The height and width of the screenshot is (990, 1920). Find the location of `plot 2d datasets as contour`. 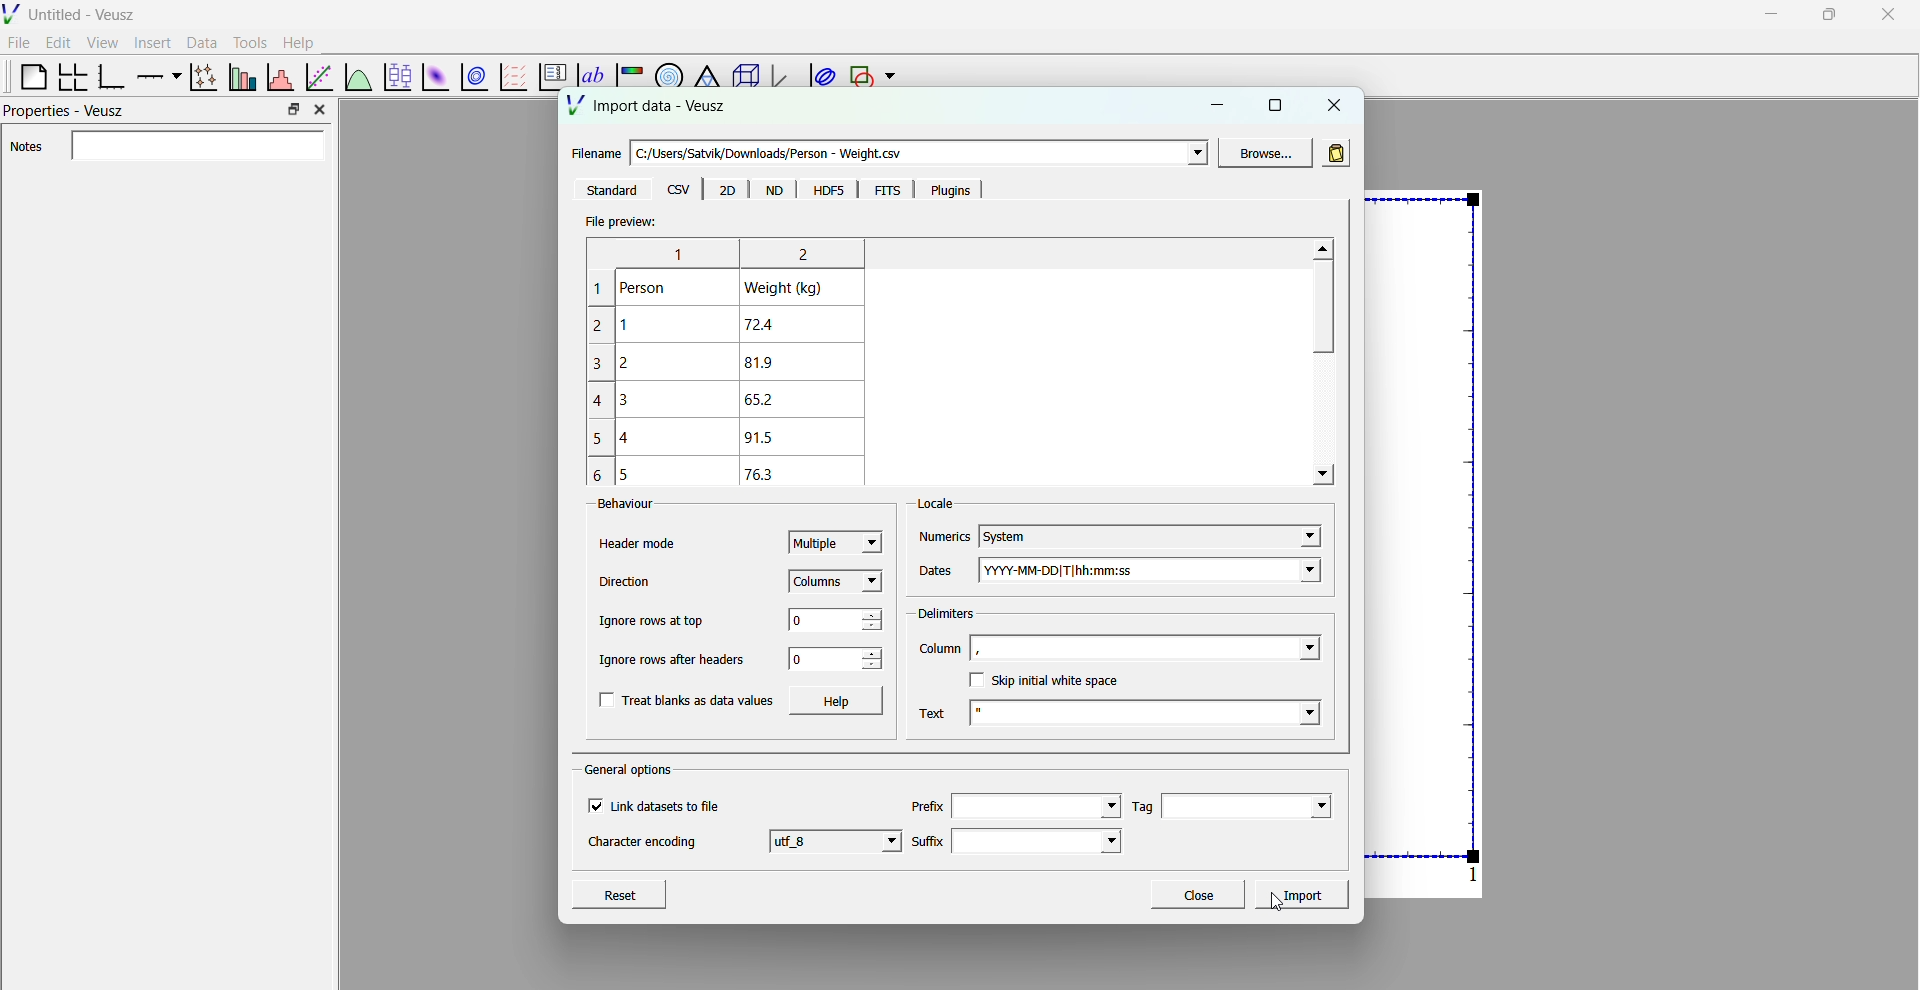

plot 2d datasets as contour is located at coordinates (475, 78).